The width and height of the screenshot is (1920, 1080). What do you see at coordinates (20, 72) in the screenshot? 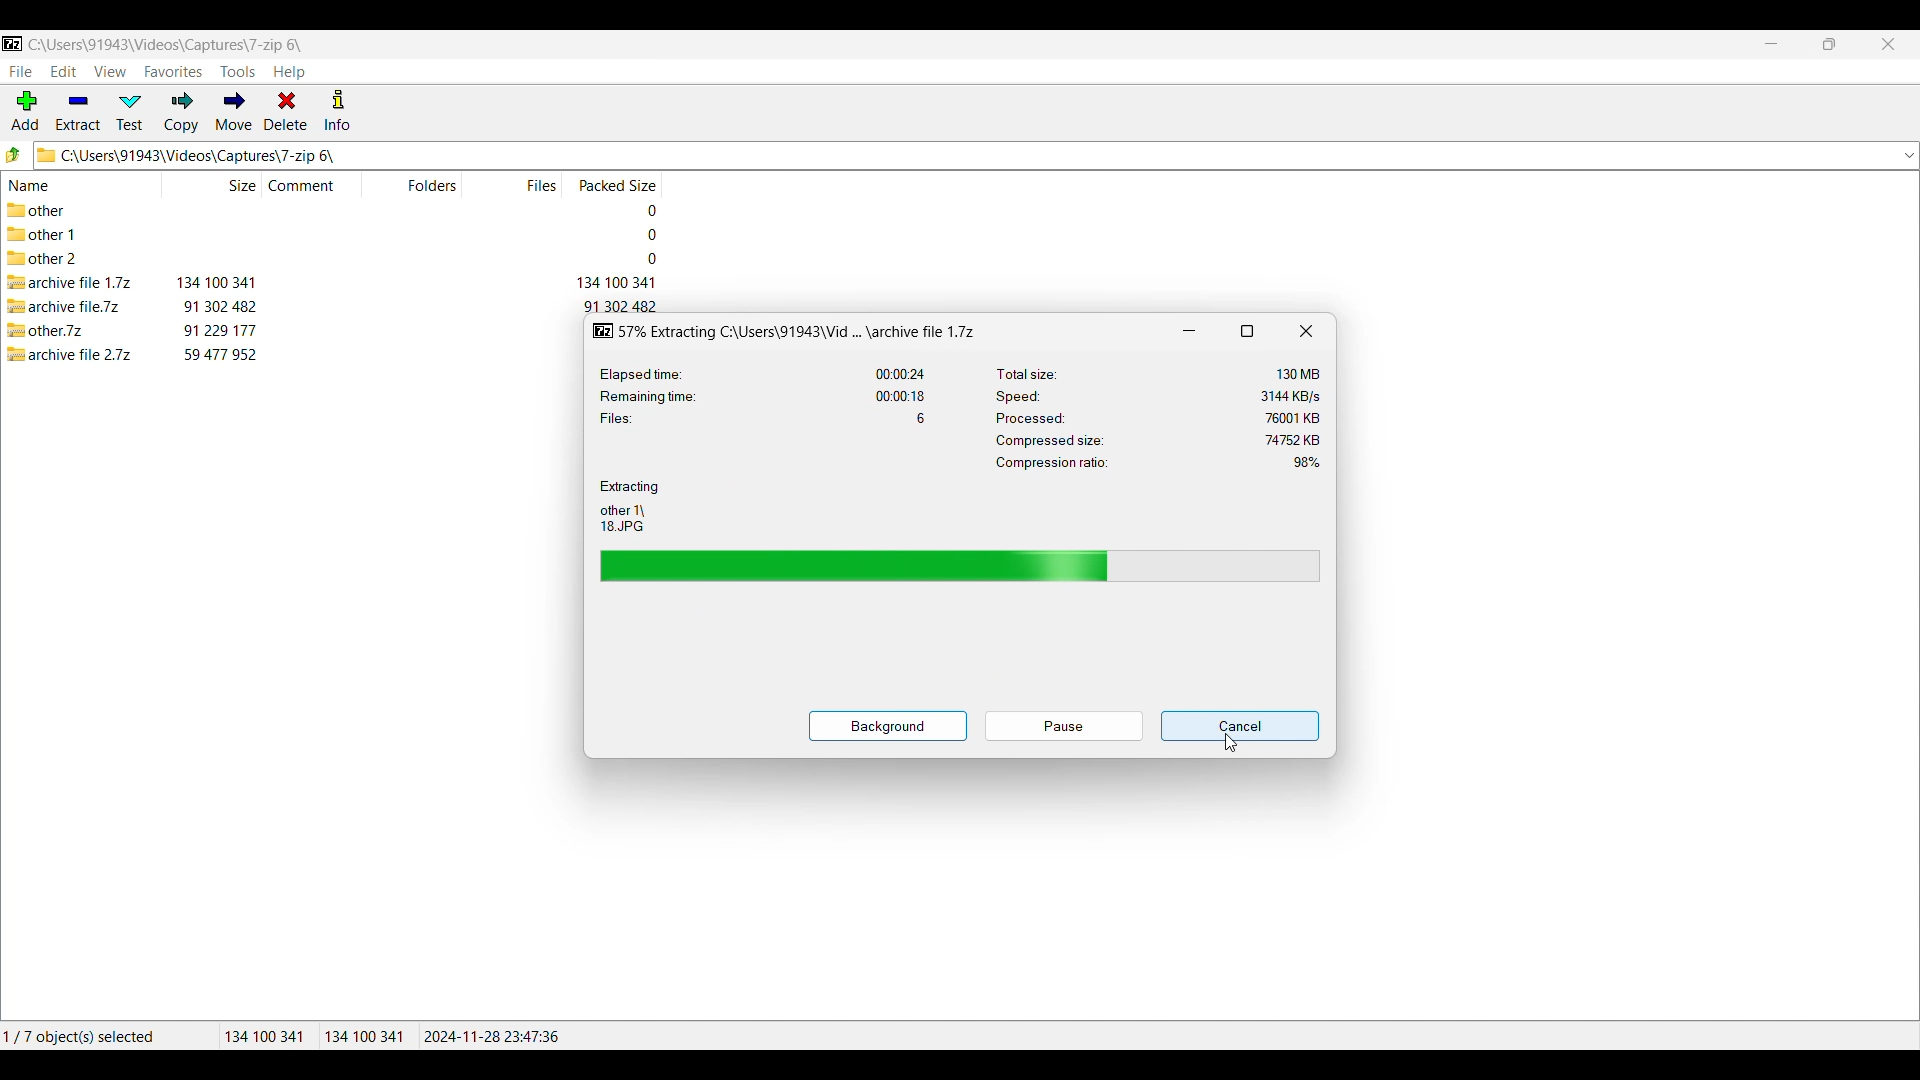
I see `File menu` at bounding box center [20, 72].